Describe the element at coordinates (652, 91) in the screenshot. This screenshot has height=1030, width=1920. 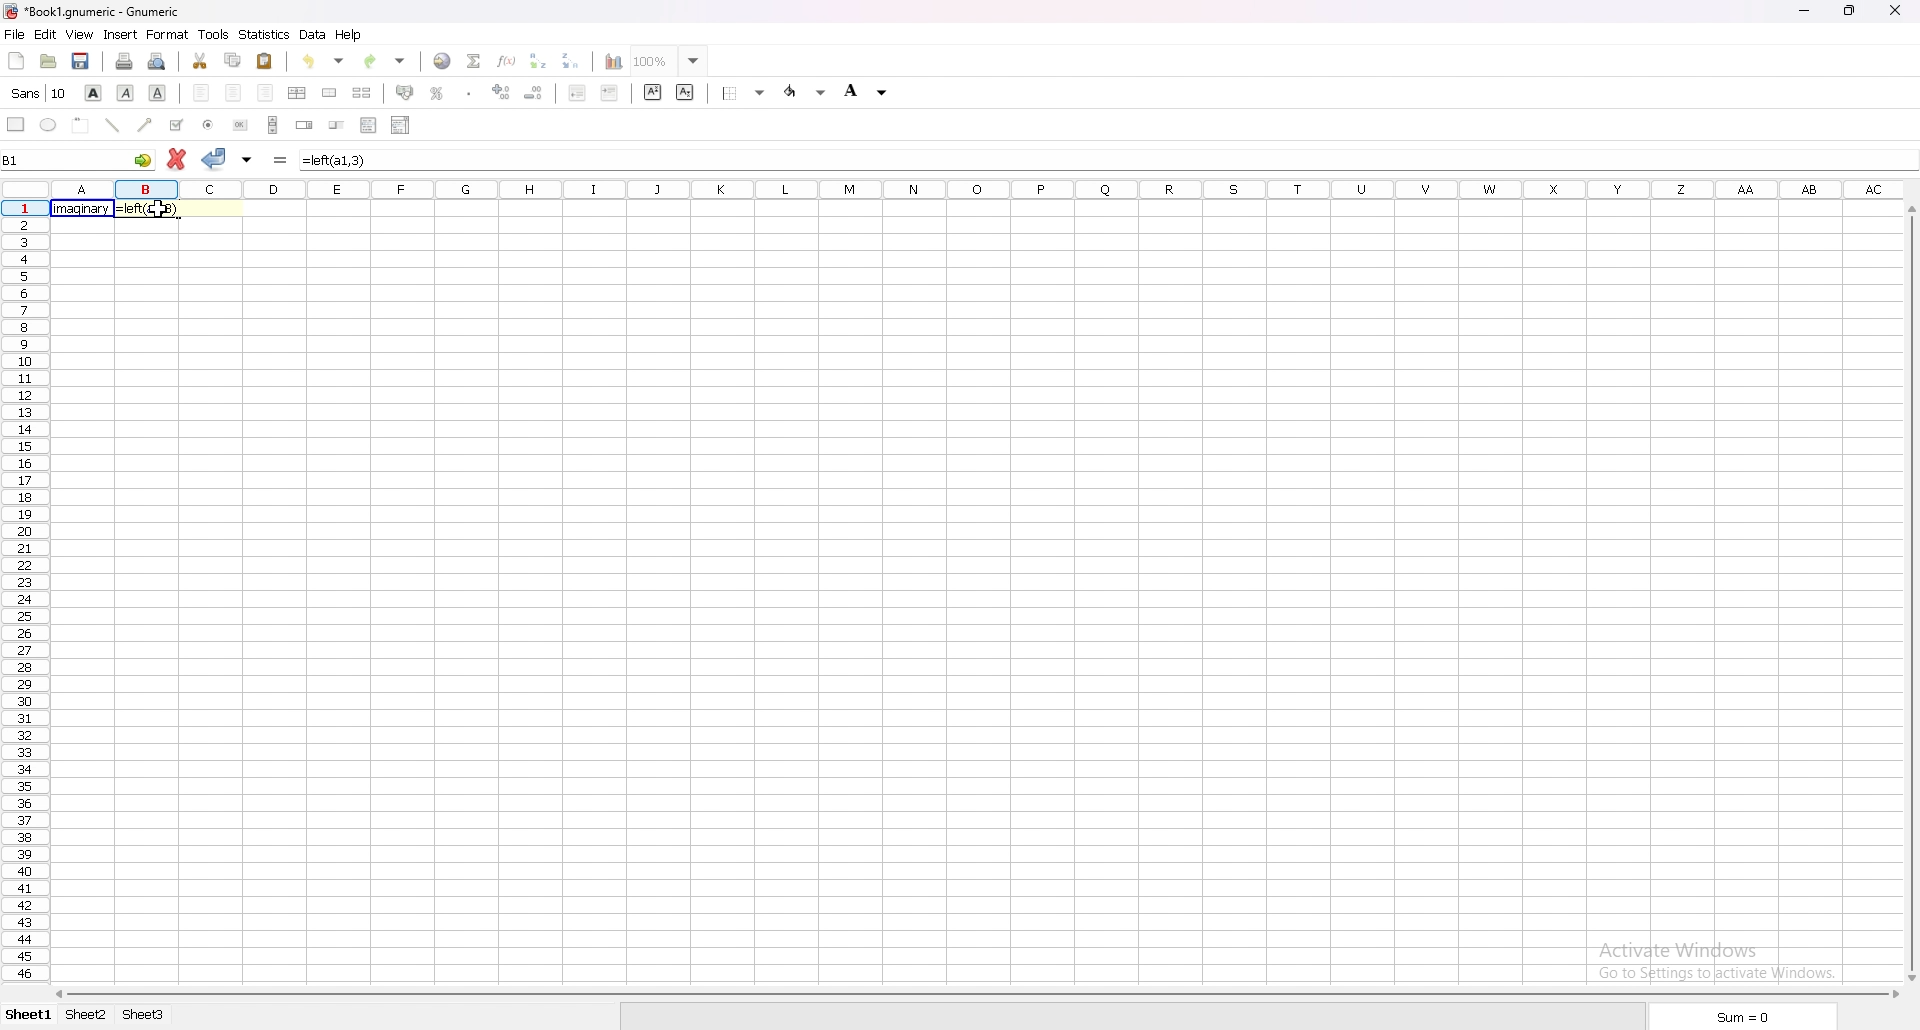
I see `superscript` at that location.